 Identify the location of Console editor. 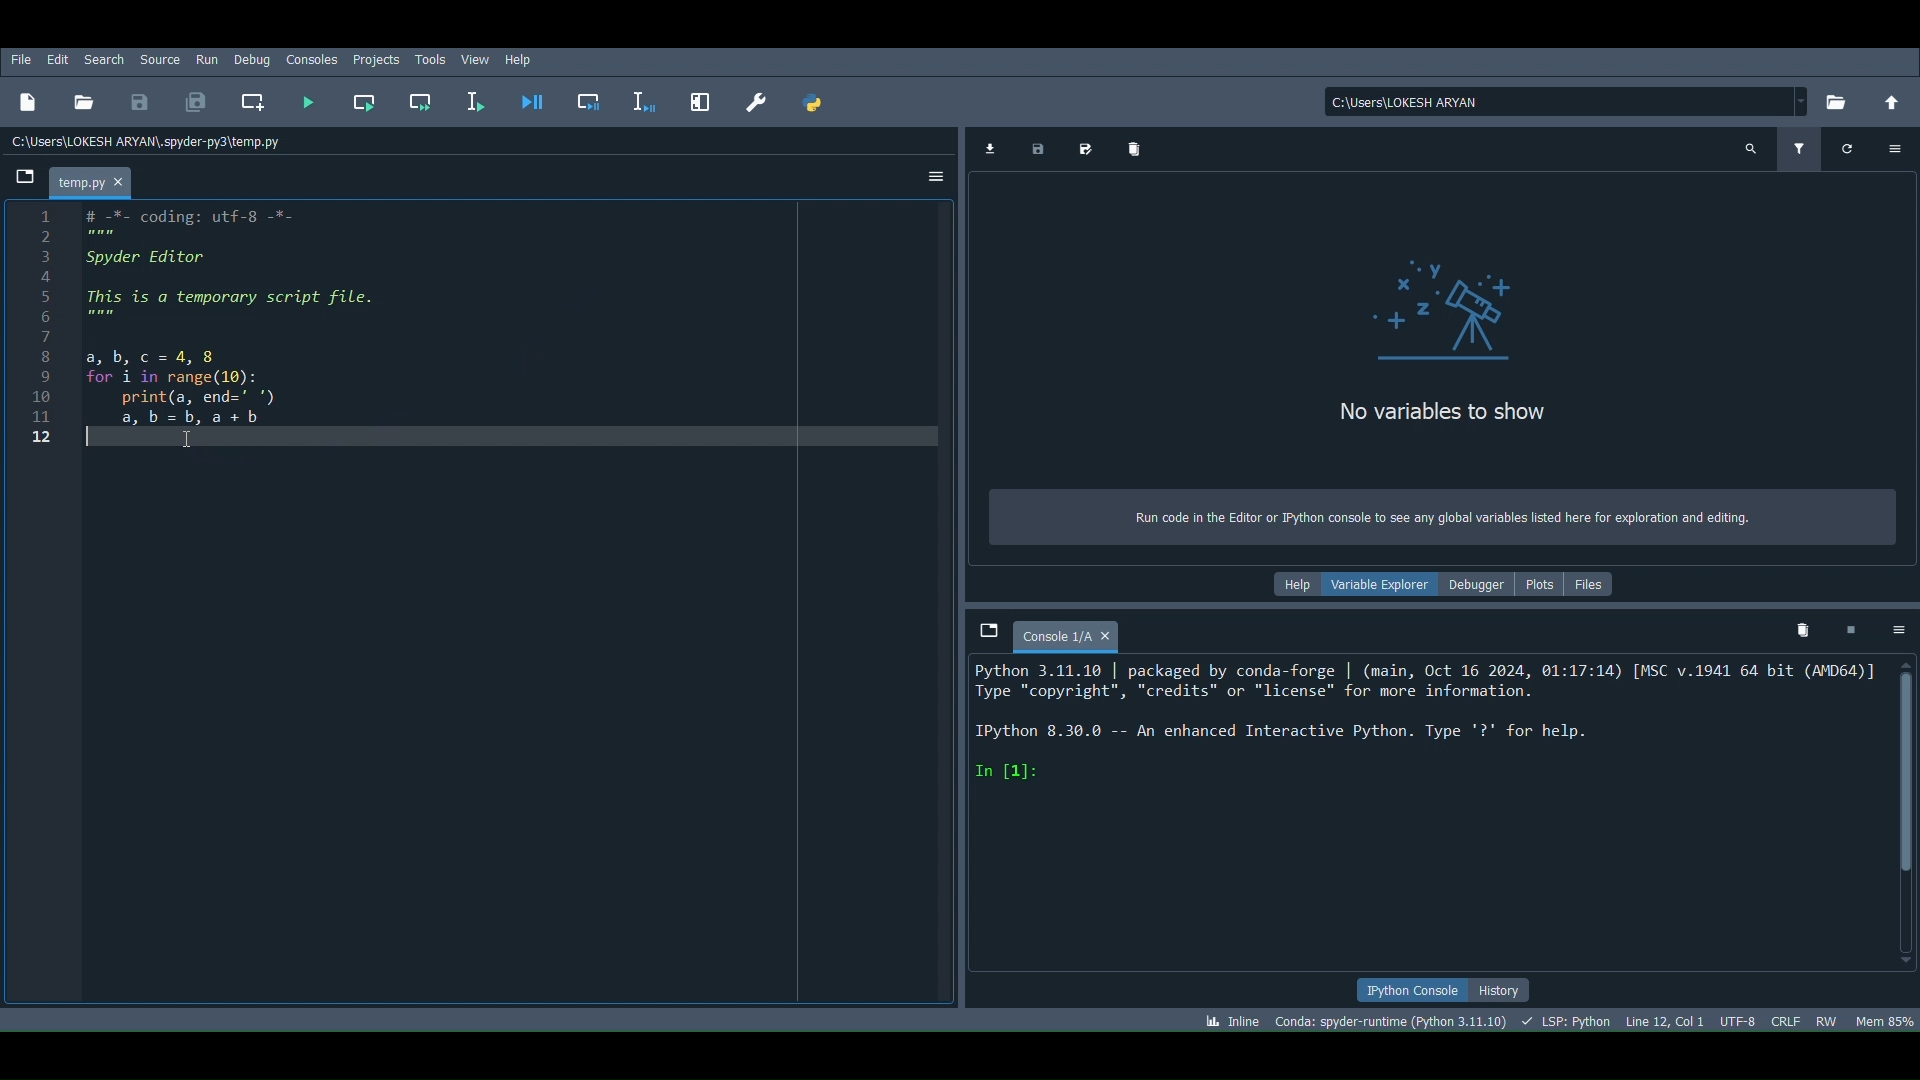
(1430, 815).